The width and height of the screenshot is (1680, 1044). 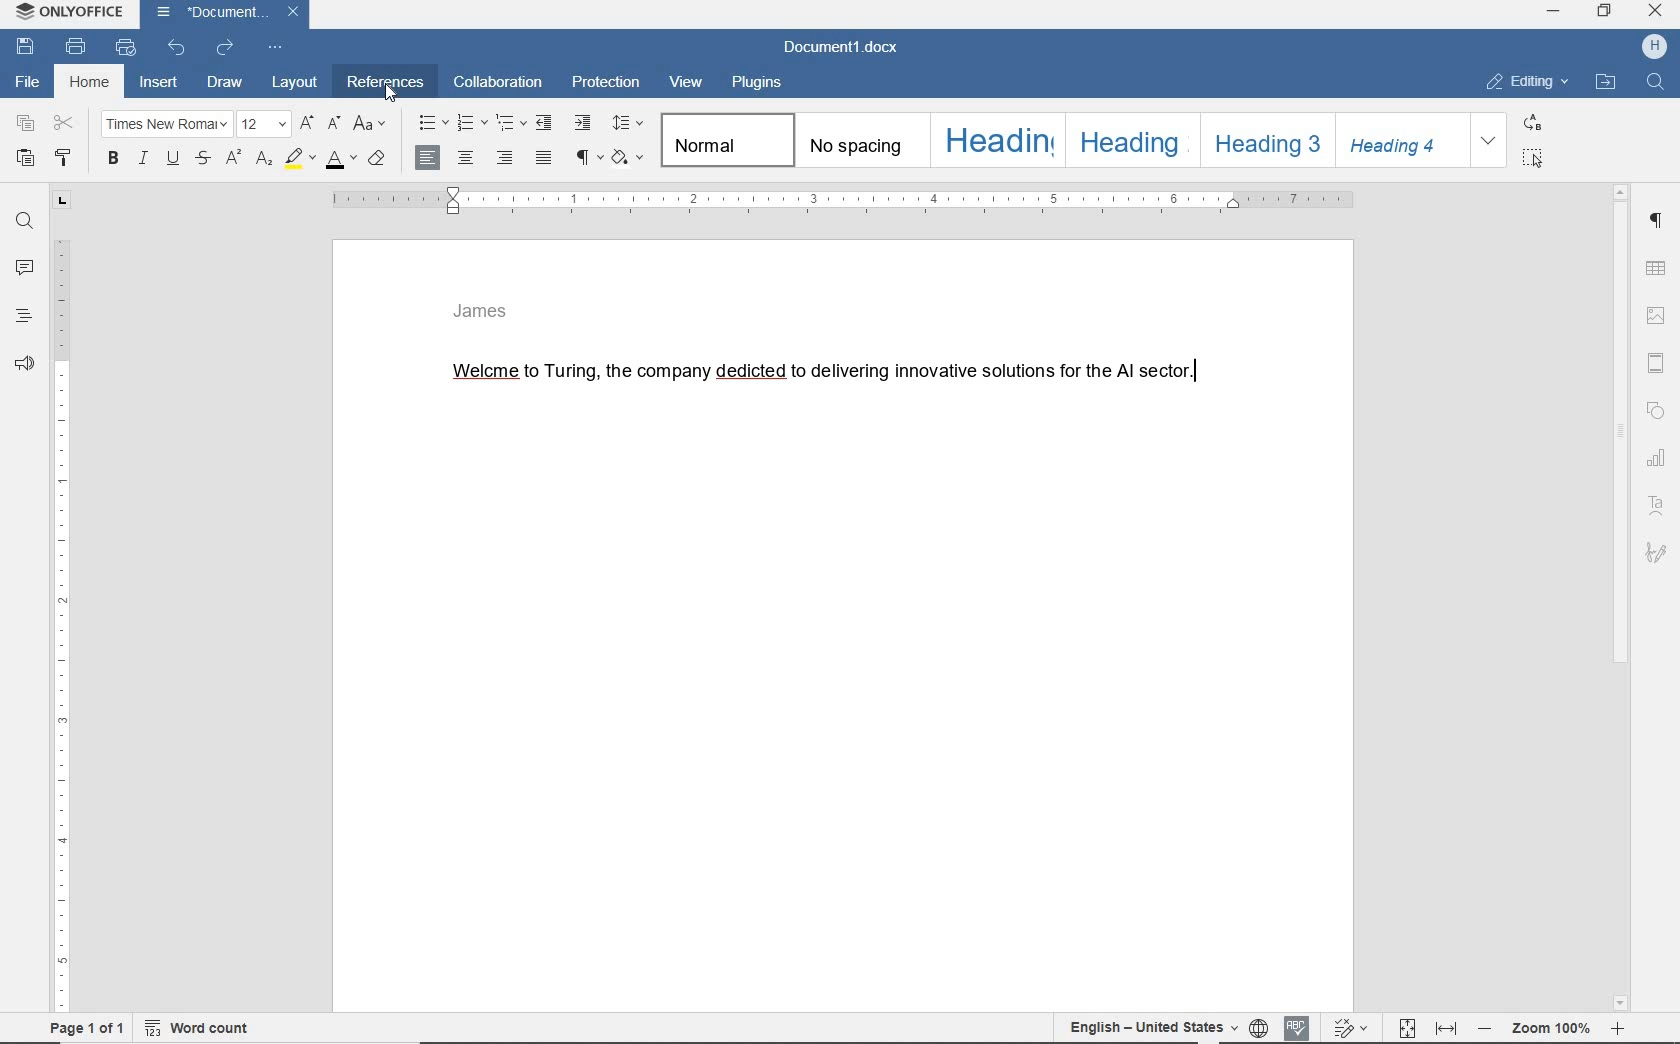 I want to click on layout, so click(x=295, y=84).